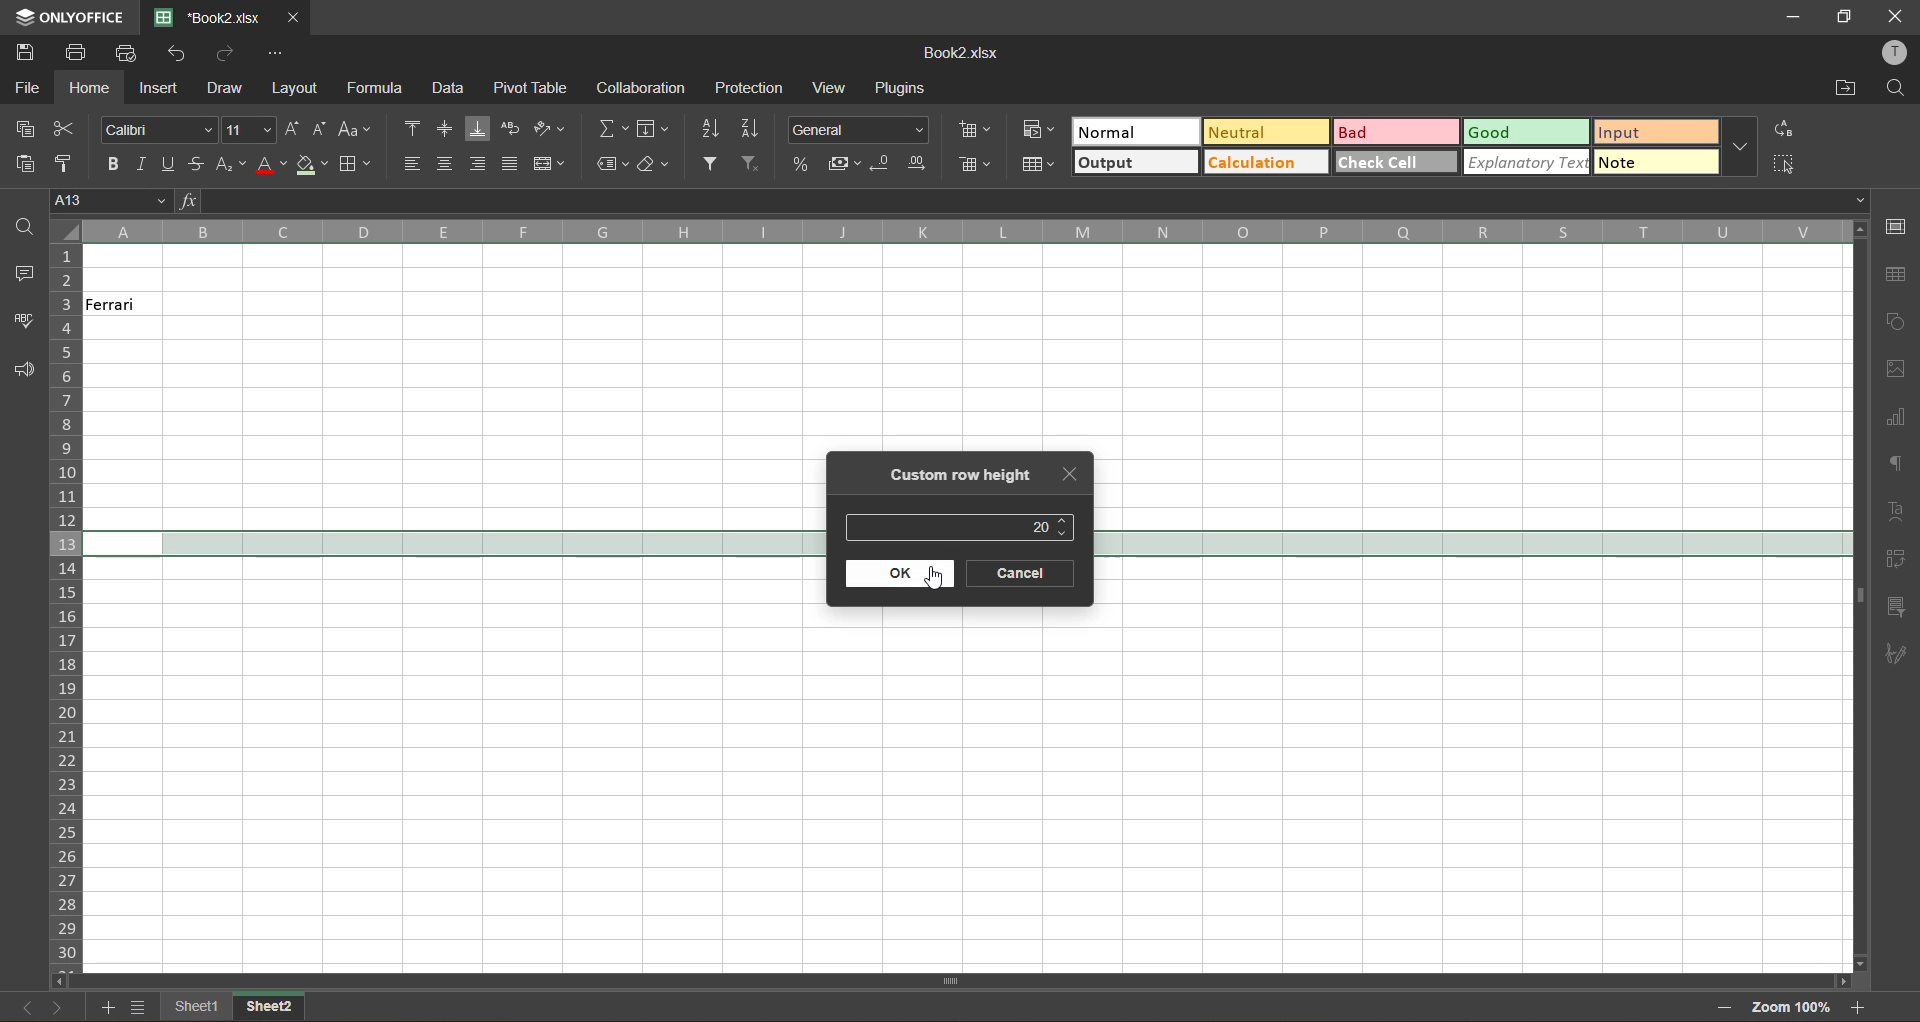 The image size is (1920, 1022). I want to click on formula, so click(377, 87).